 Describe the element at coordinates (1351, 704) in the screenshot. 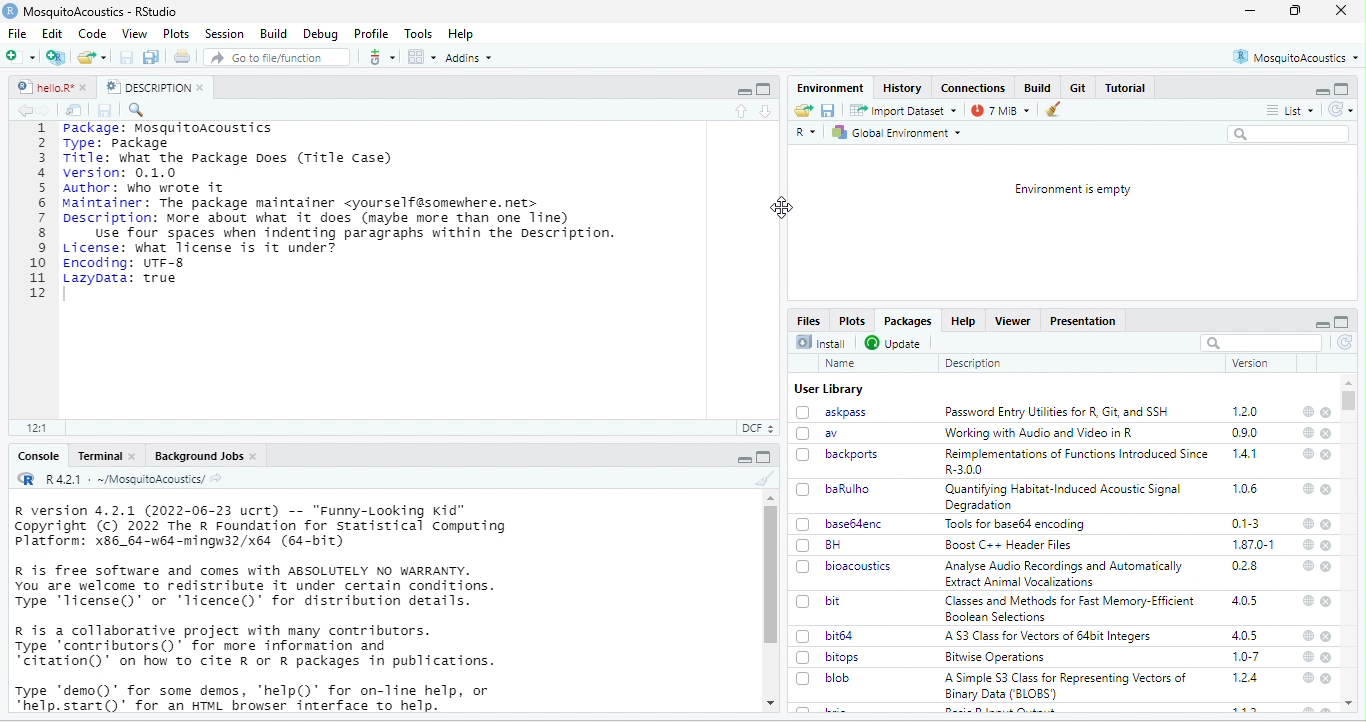

I see `scroll up` at that location.